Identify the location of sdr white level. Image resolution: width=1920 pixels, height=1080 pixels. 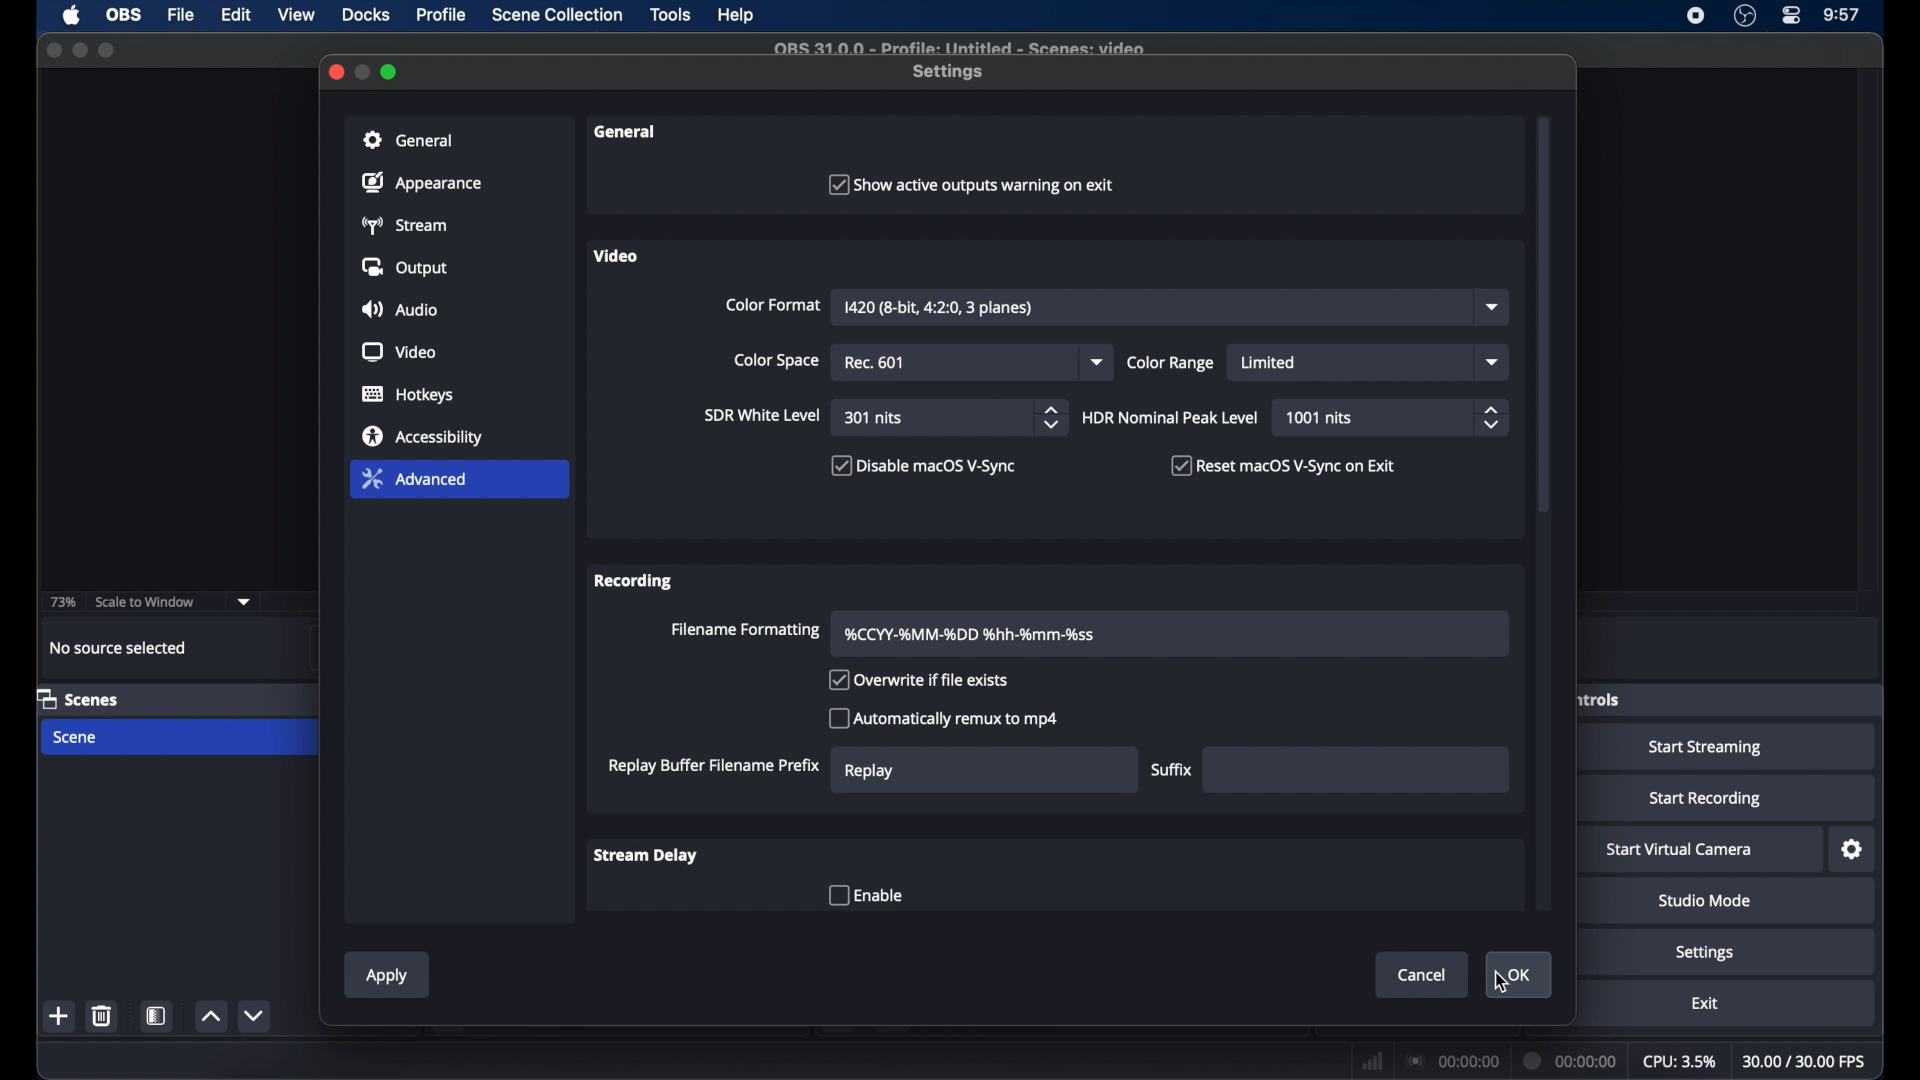
(763, 414).